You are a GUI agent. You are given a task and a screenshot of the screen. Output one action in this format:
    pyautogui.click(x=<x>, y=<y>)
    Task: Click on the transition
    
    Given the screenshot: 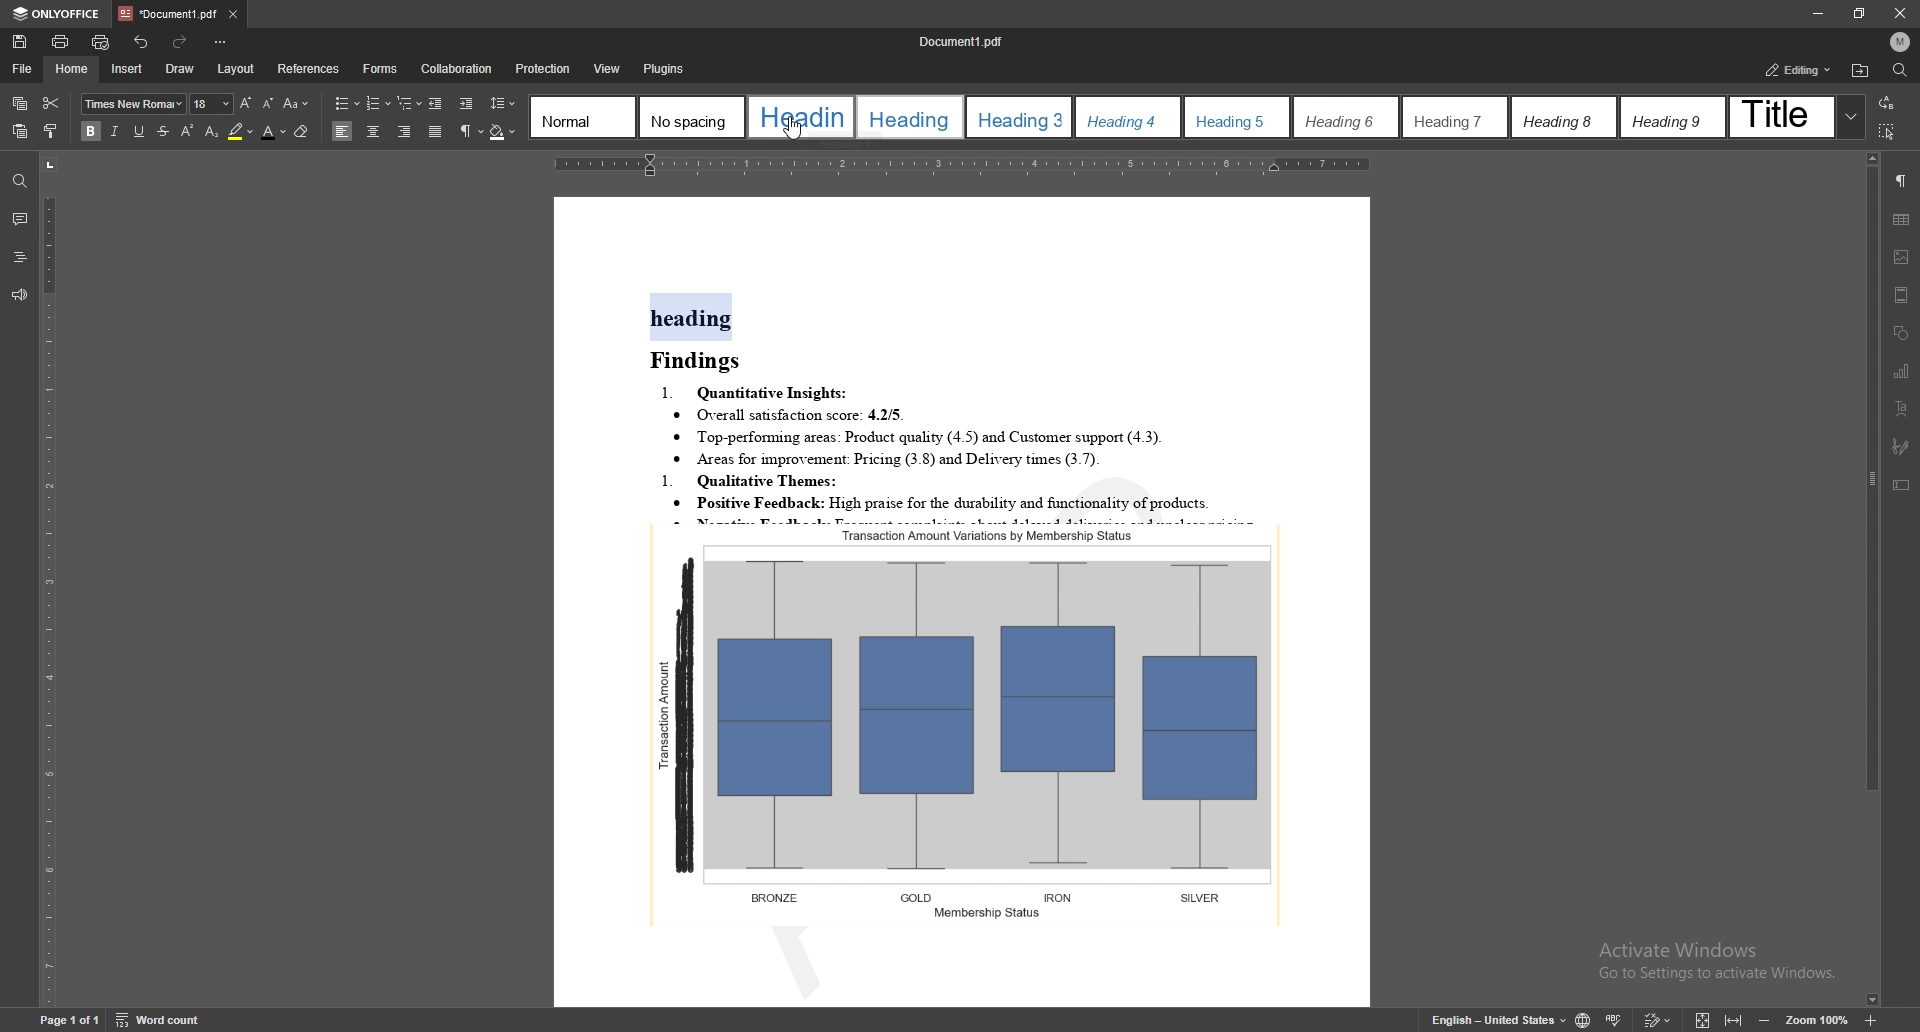 What is the action you would take?
    pyautogui.click(x=1885, y=104)
    